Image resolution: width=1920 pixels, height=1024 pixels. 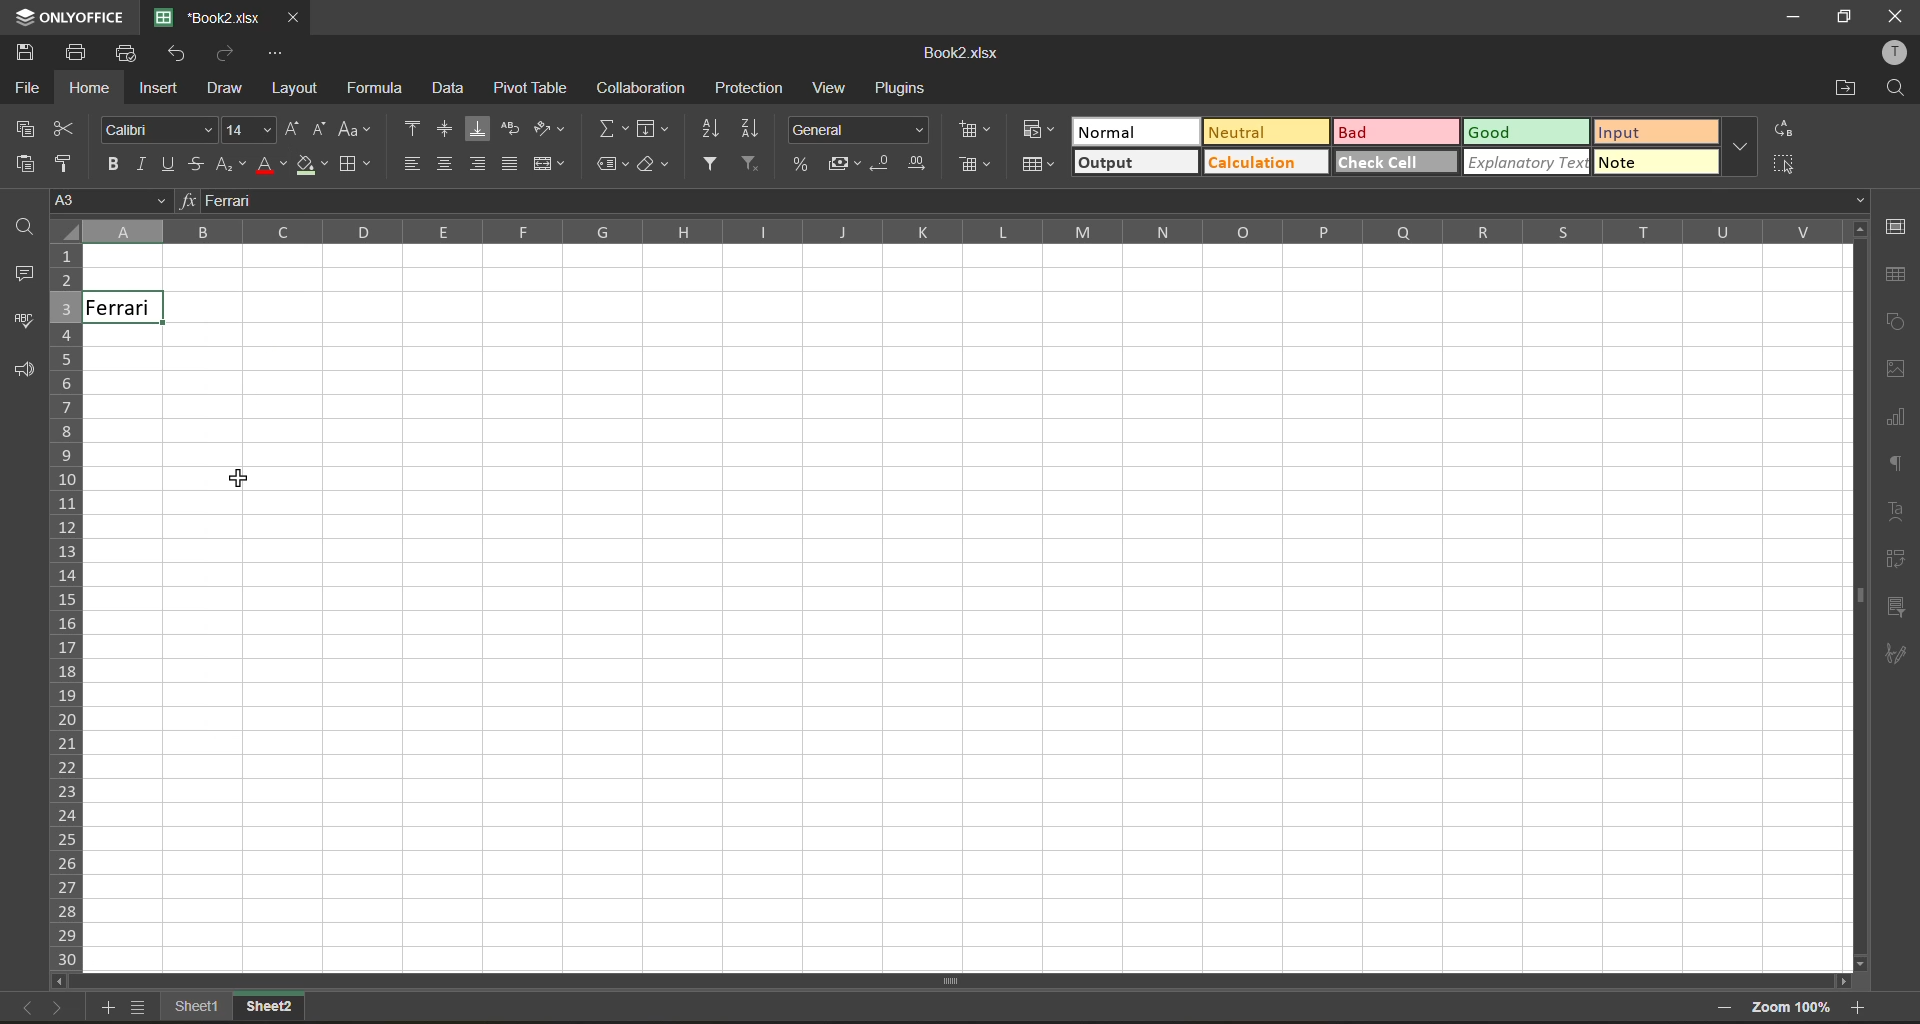 What do you see at coordinates (225, 89) in the screenshot?
I see `draw` at bounding box center [225, 89].